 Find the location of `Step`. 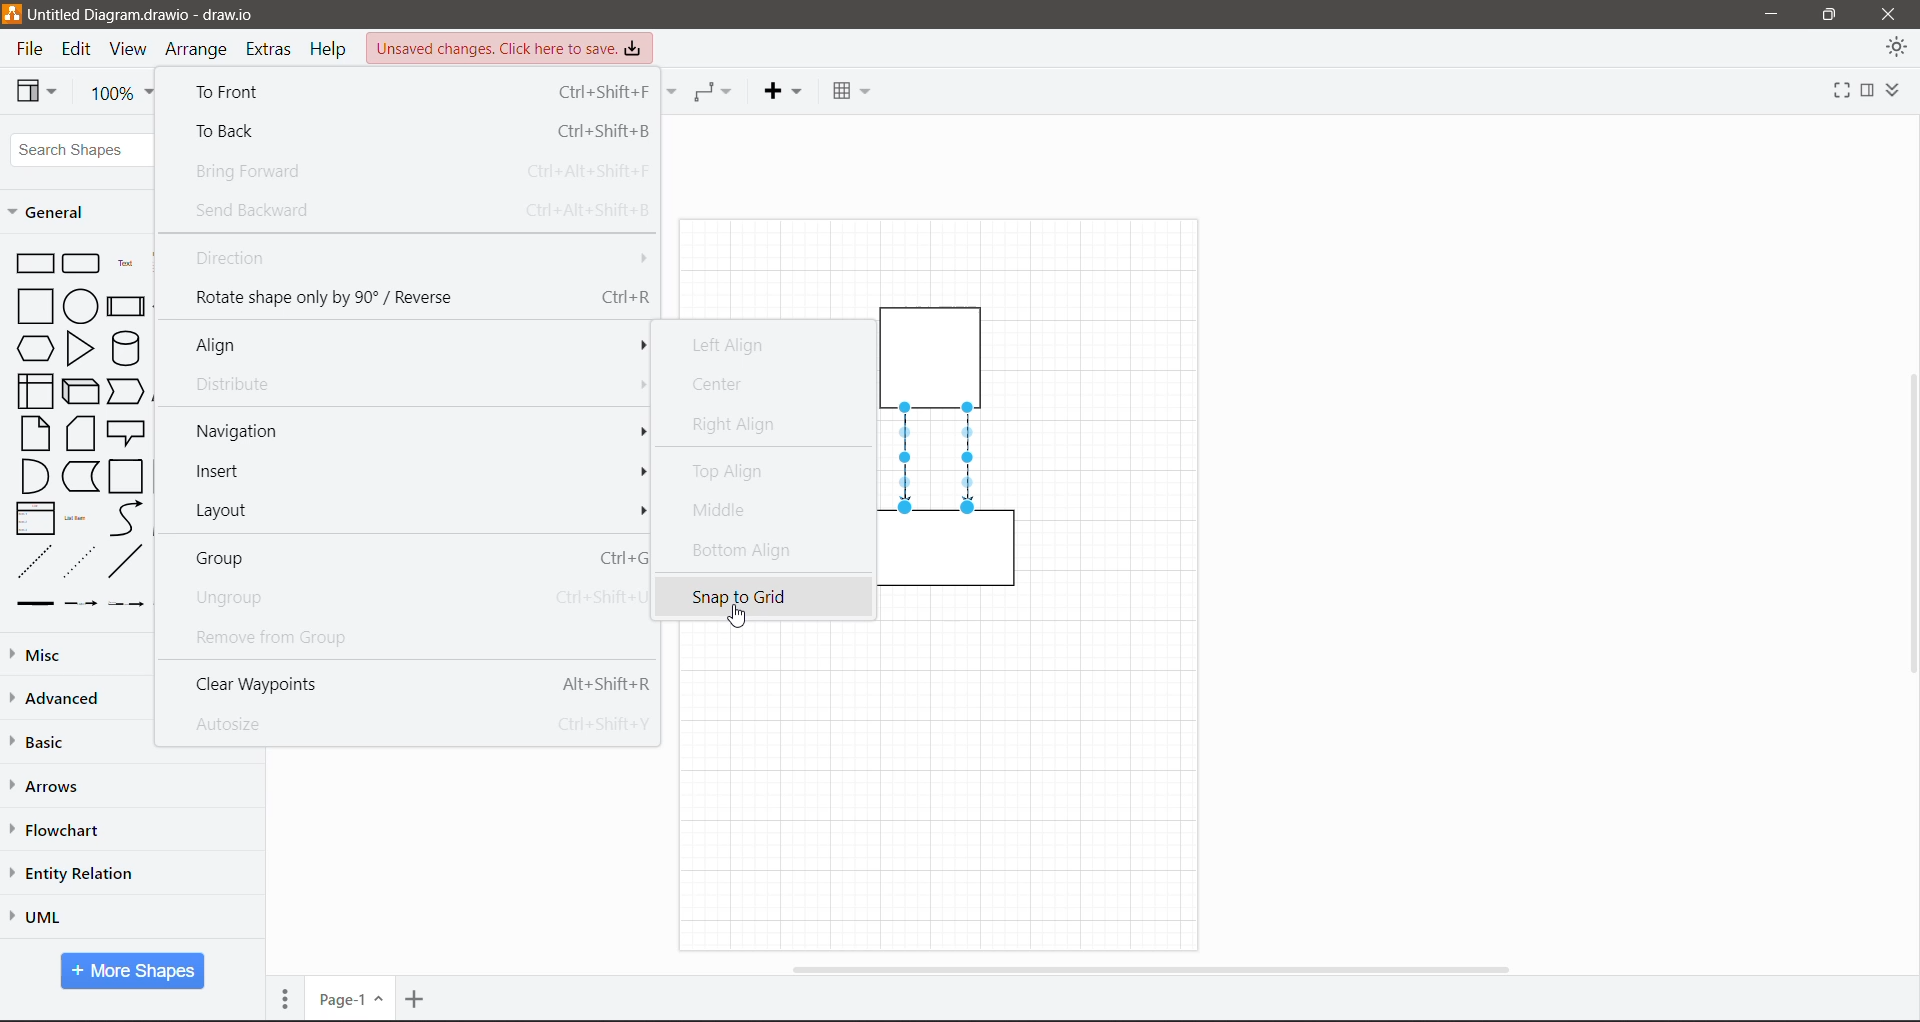

Step is located at coordinates (126, 389).